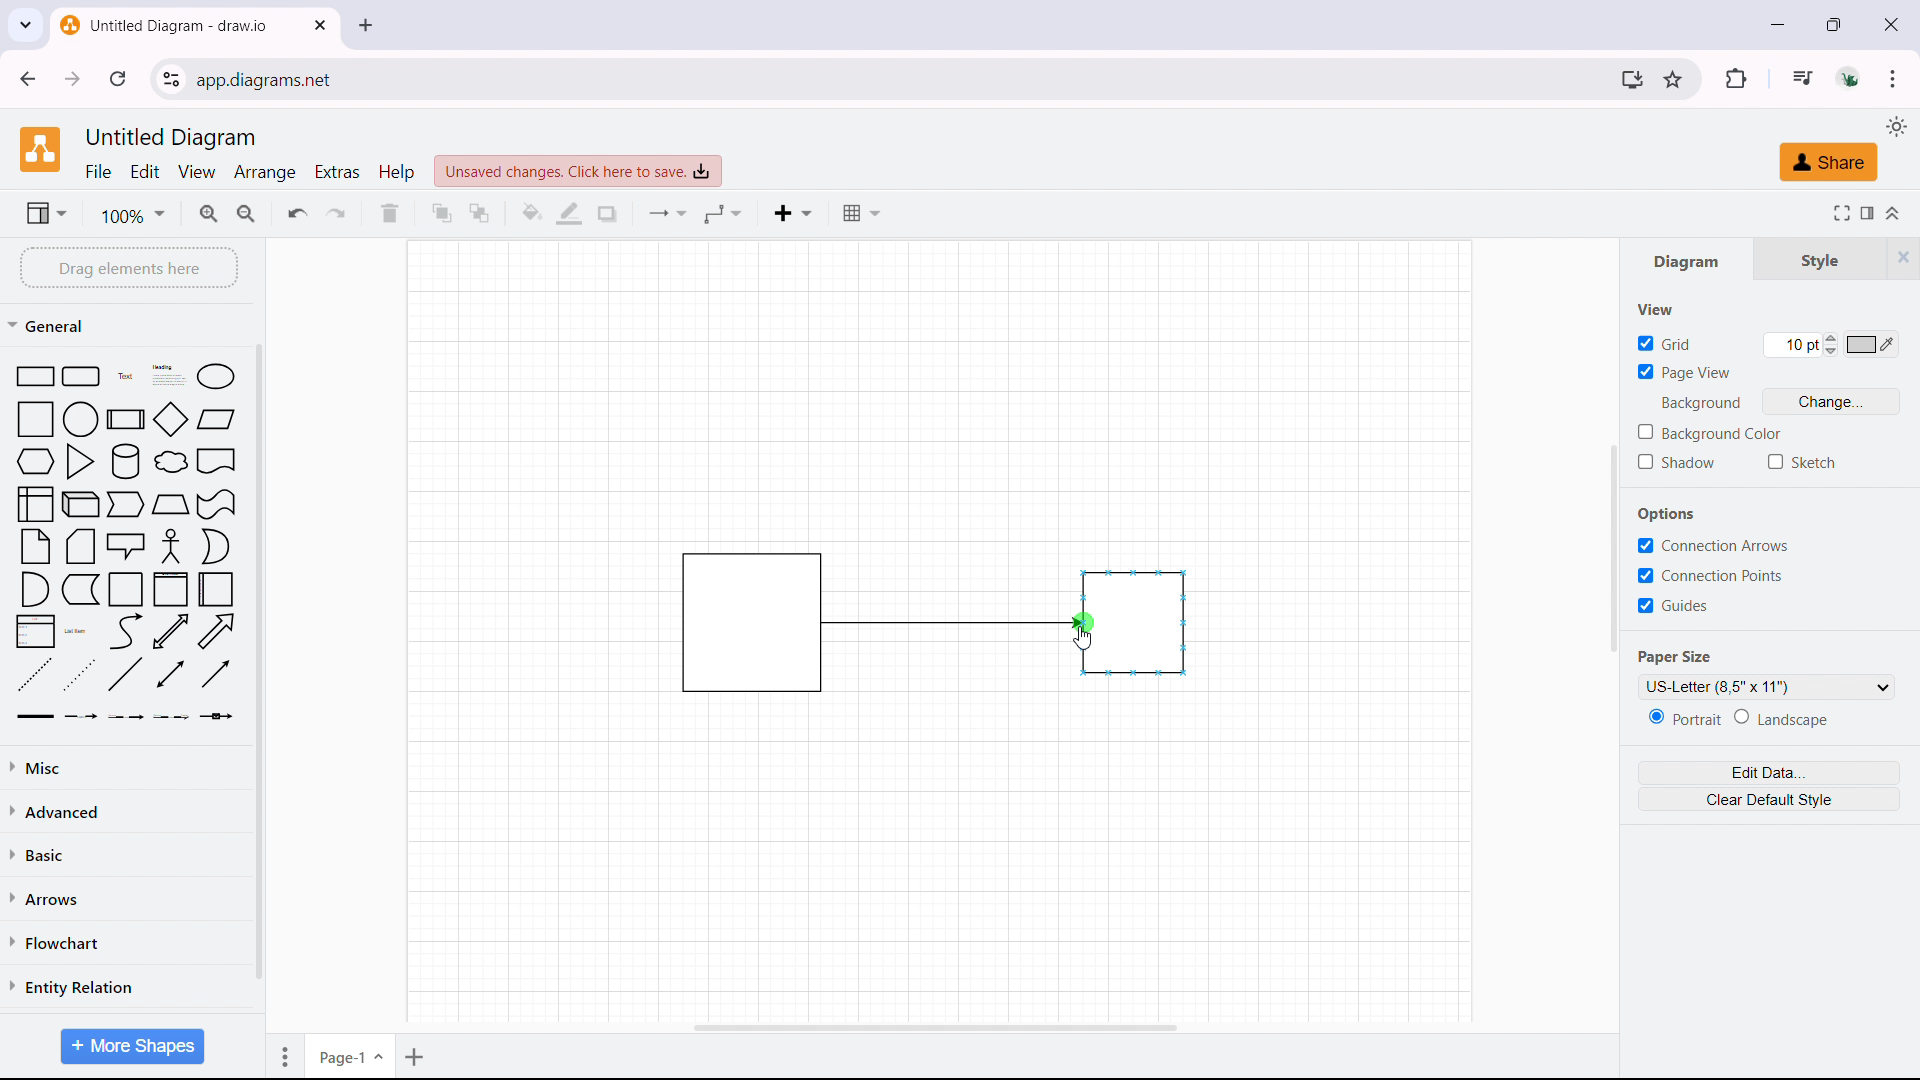 The width and height of the screenshot is (1920, 1080). I want to click on style, so click(1820, 261).